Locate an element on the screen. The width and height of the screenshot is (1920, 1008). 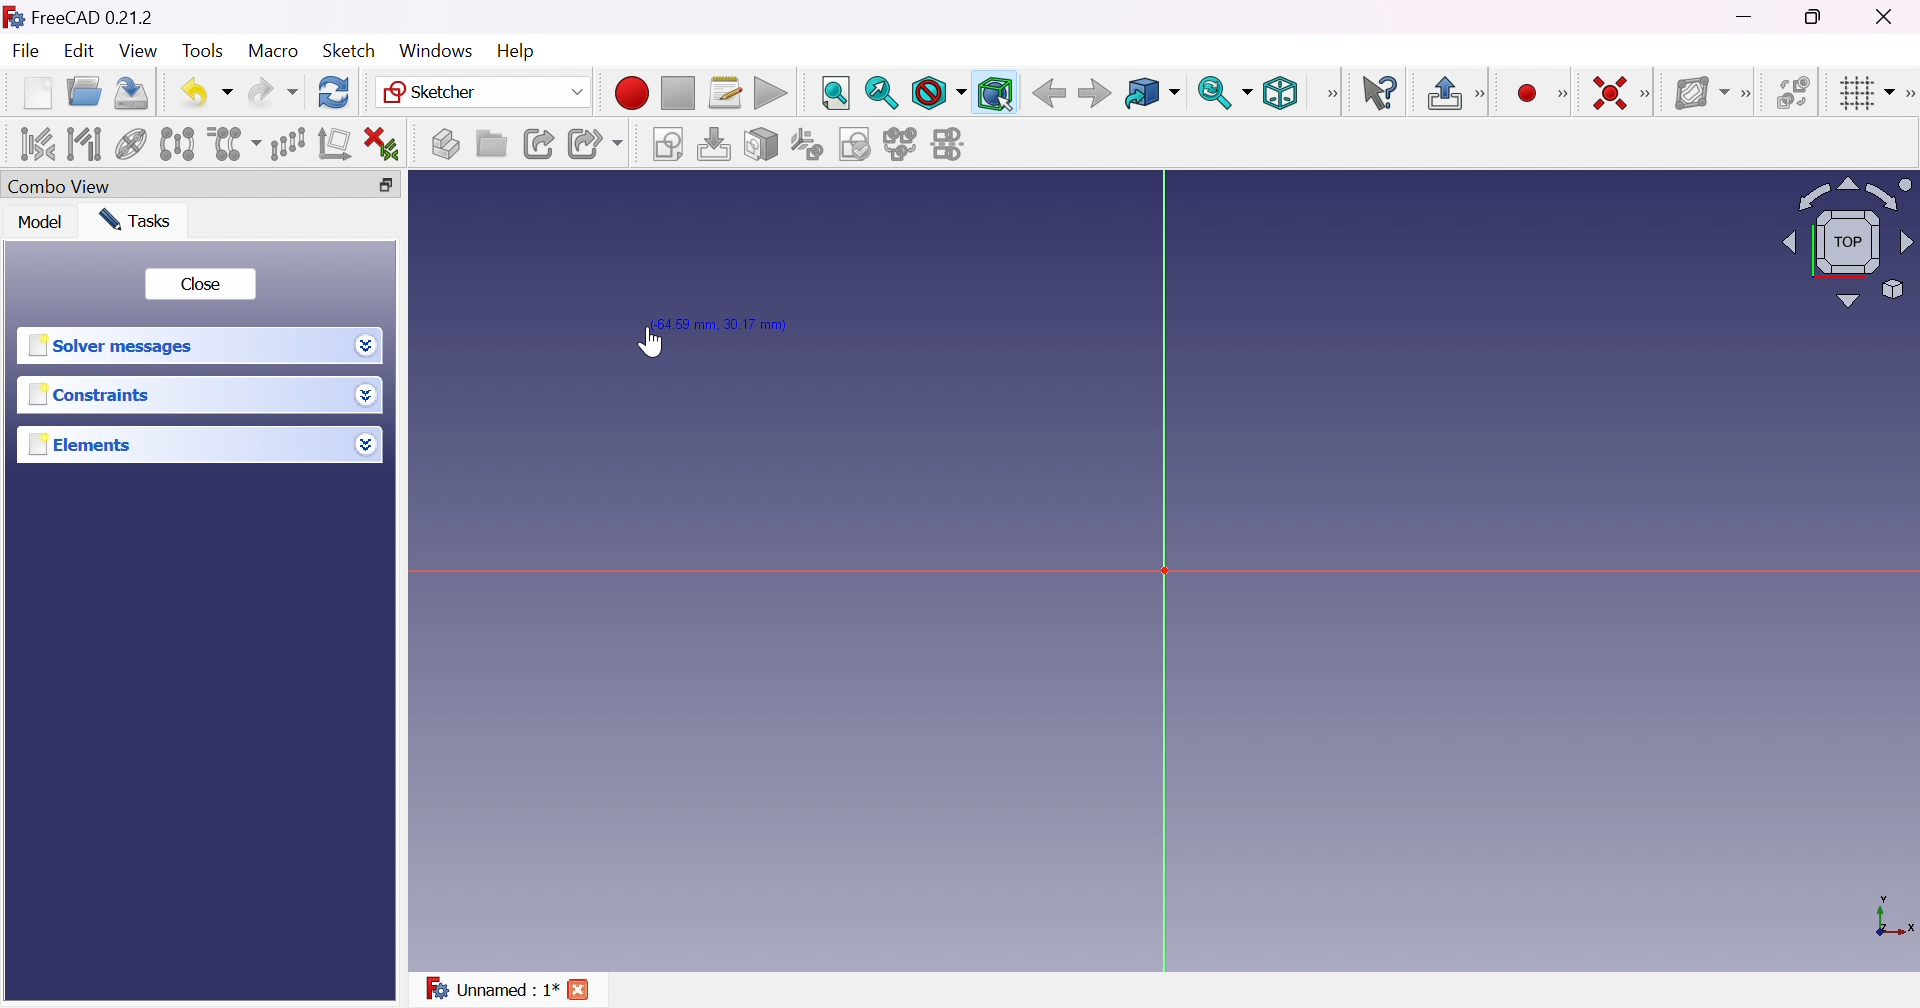
Fit all is located at coordinates (836, 92).